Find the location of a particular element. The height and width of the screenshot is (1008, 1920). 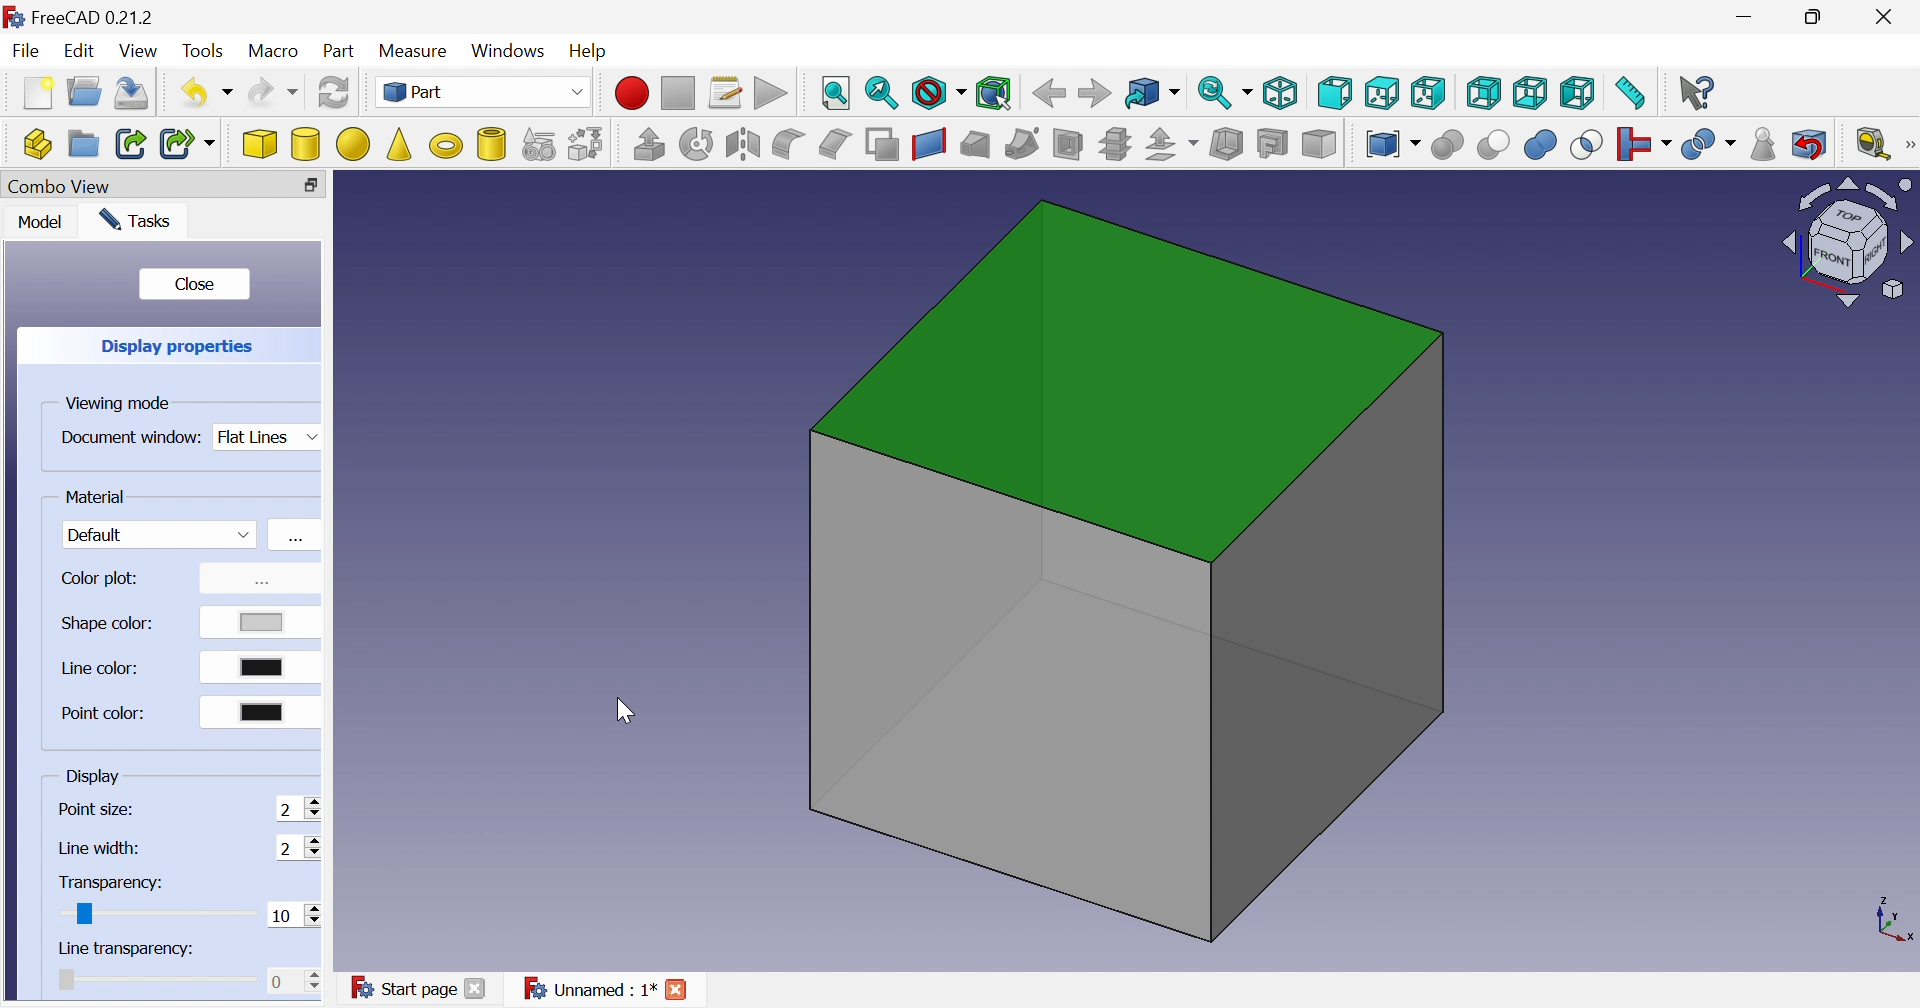

Material properties is located at coordinates (293, 539).